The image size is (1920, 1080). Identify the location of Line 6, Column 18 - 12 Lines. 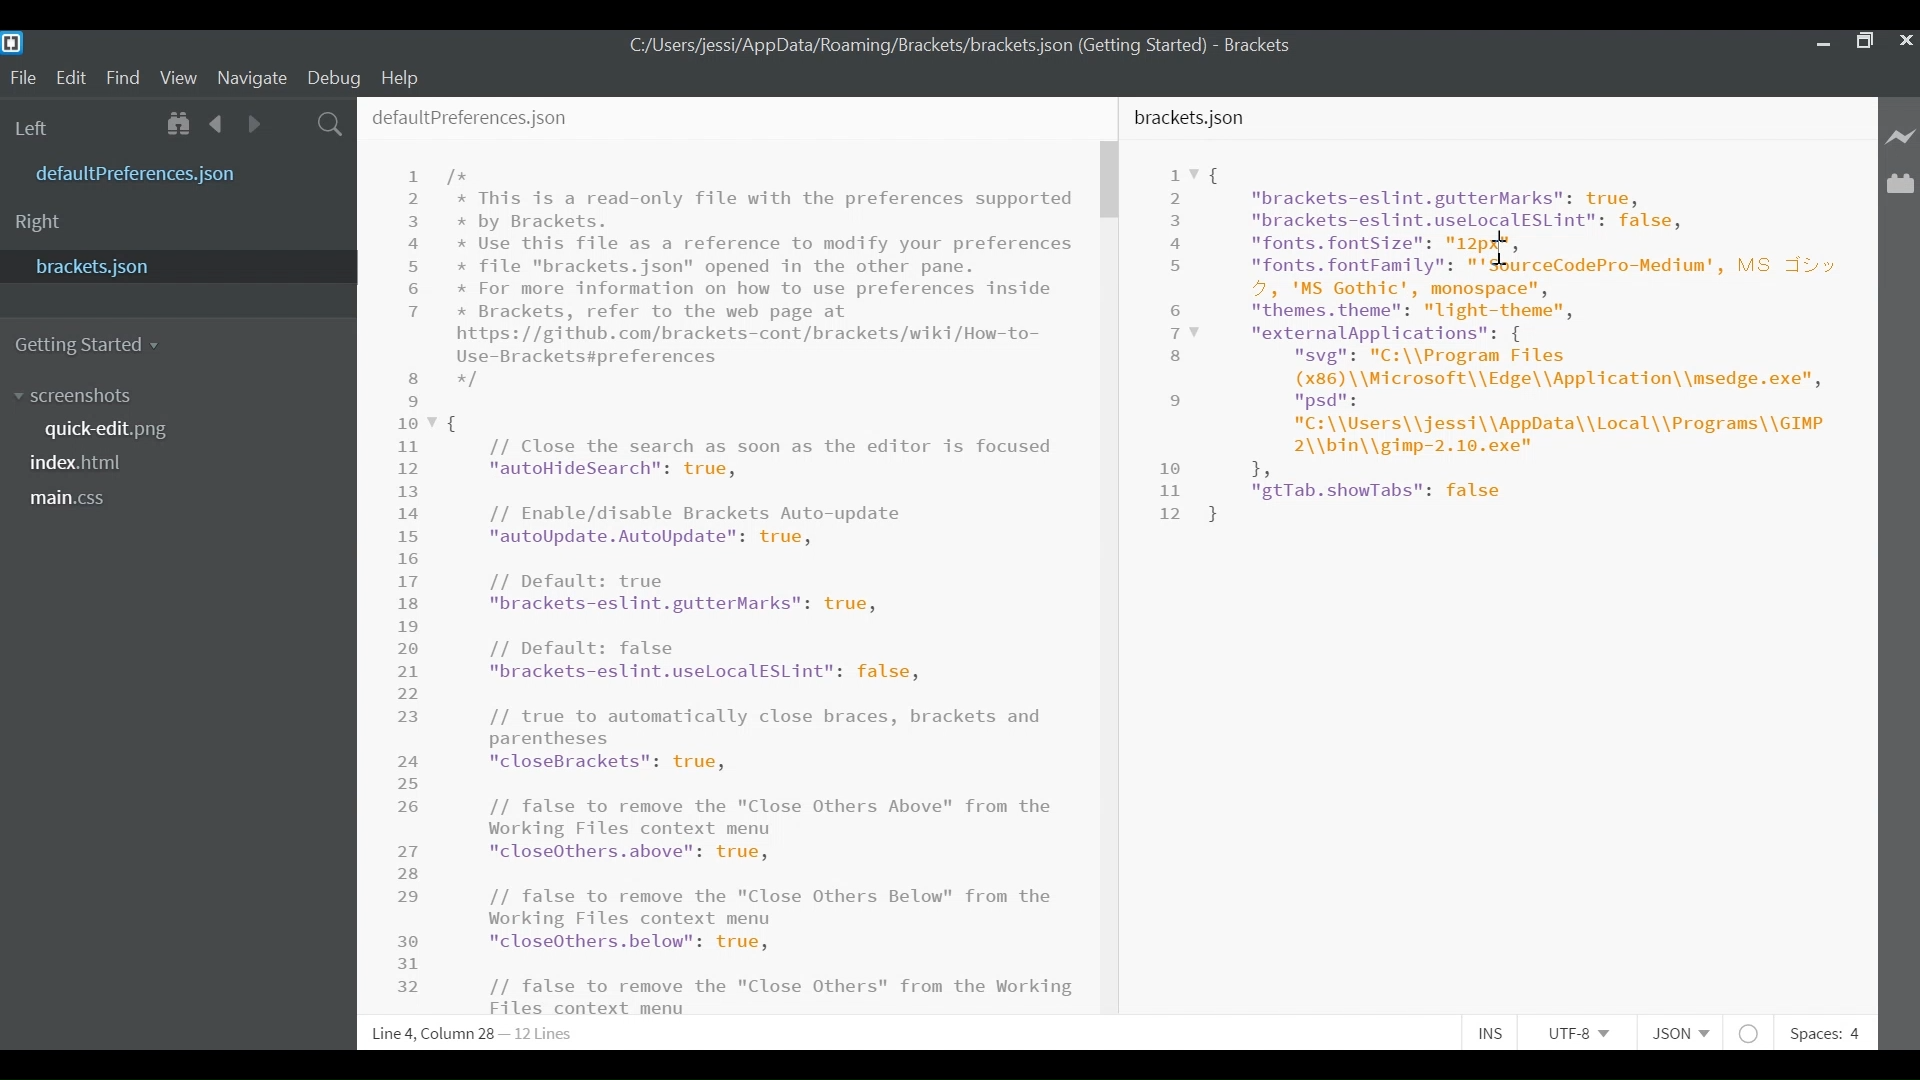
(476, 1034).